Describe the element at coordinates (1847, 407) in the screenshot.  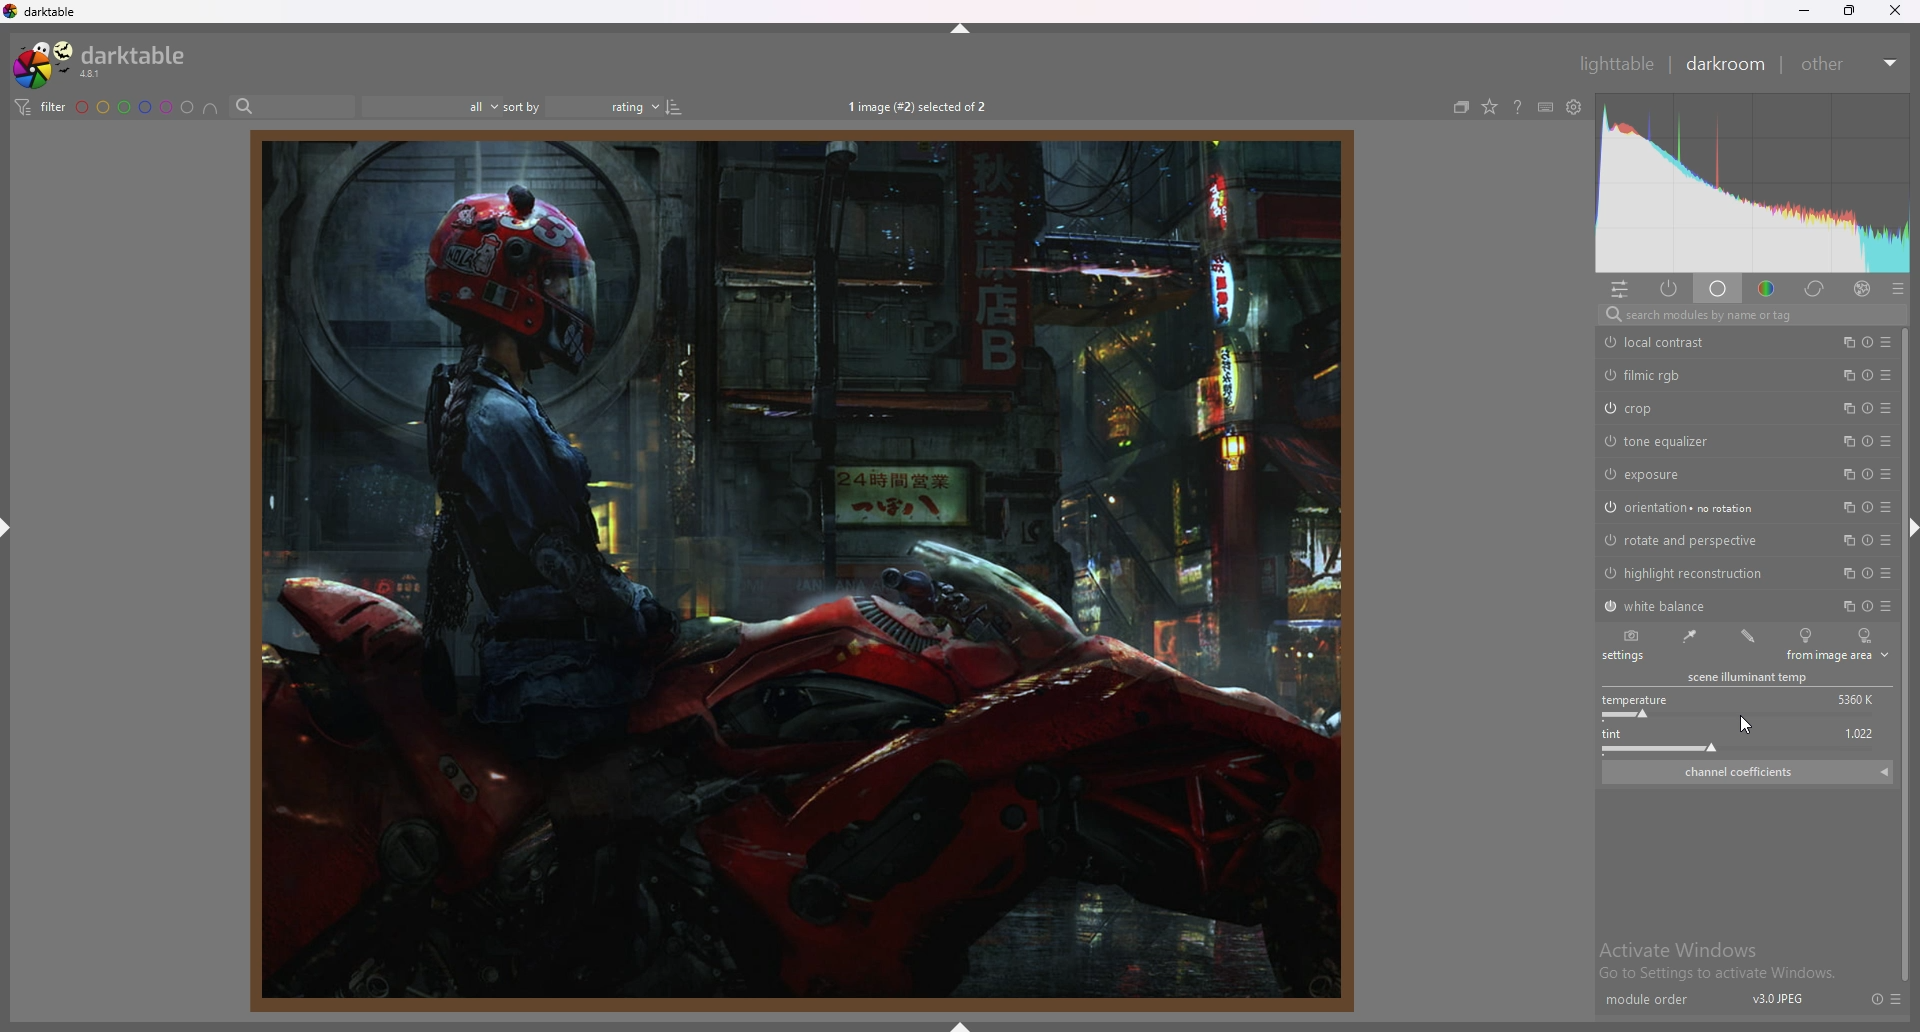
I see `multiple instances action` at that location.